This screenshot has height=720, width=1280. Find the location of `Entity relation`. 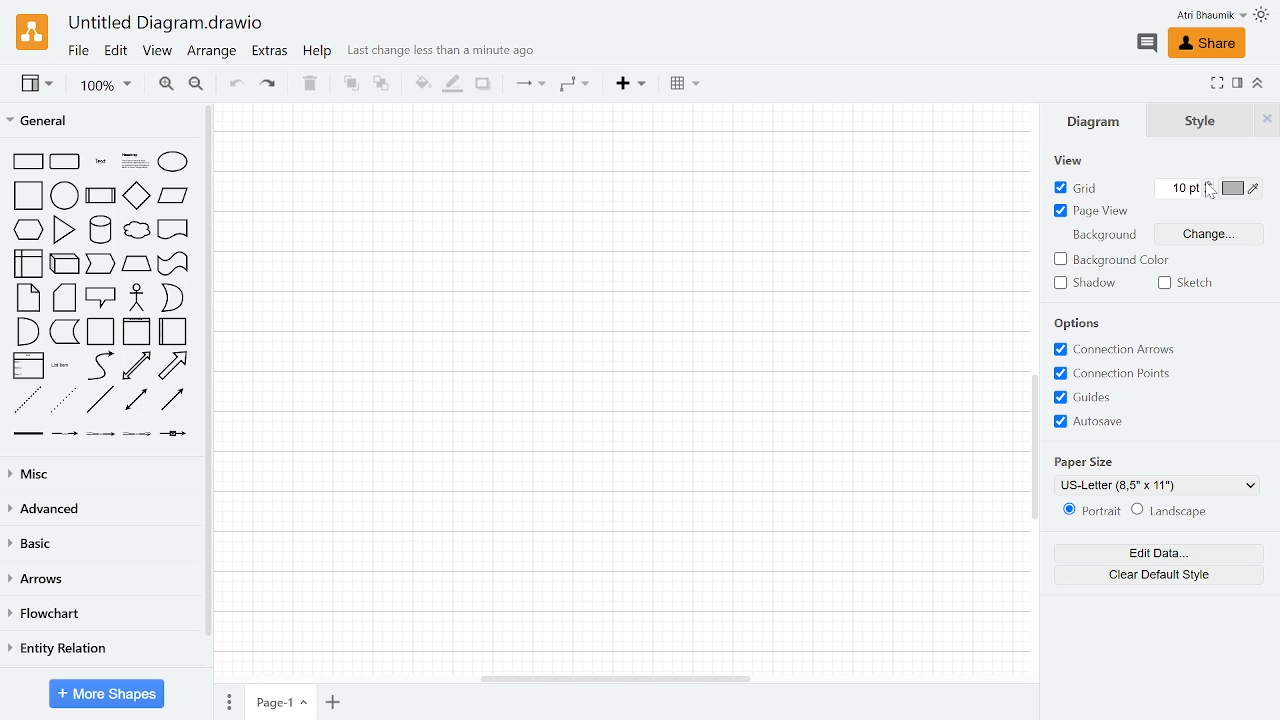

Entity relation is located at coordinates (98, 647).